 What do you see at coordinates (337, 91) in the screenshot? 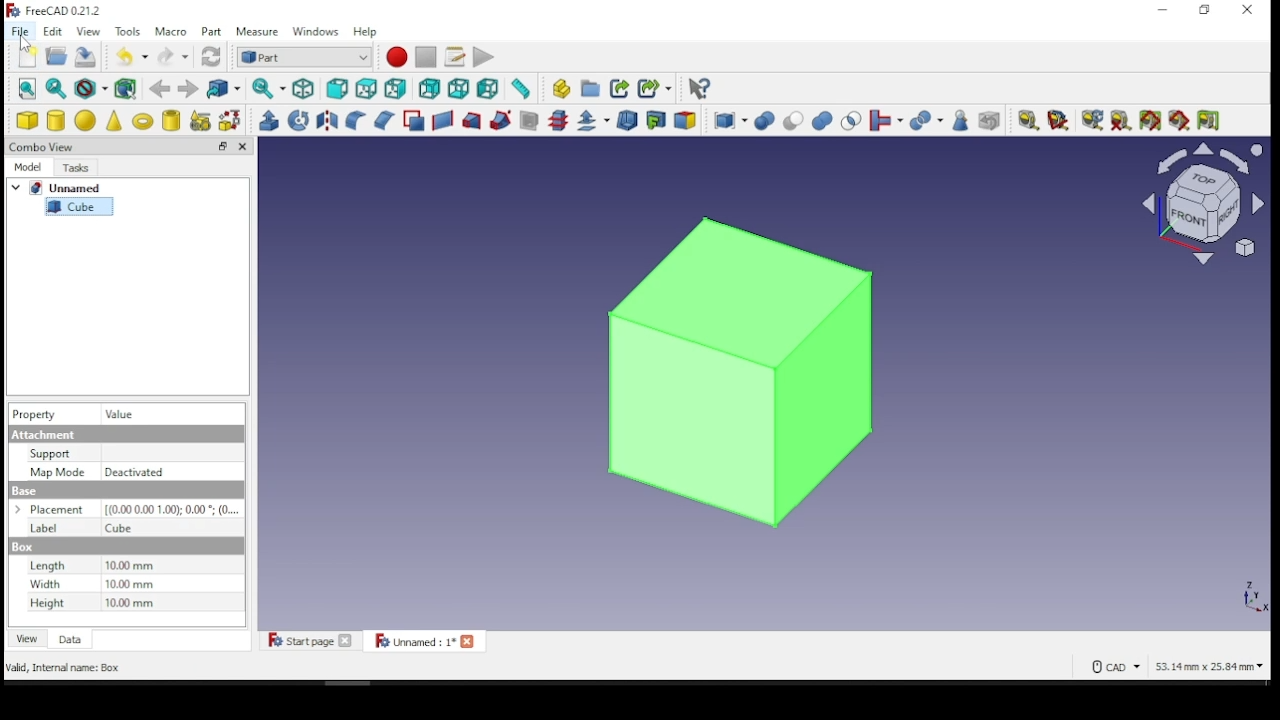
I see `front` at bounding box center [337, 91].